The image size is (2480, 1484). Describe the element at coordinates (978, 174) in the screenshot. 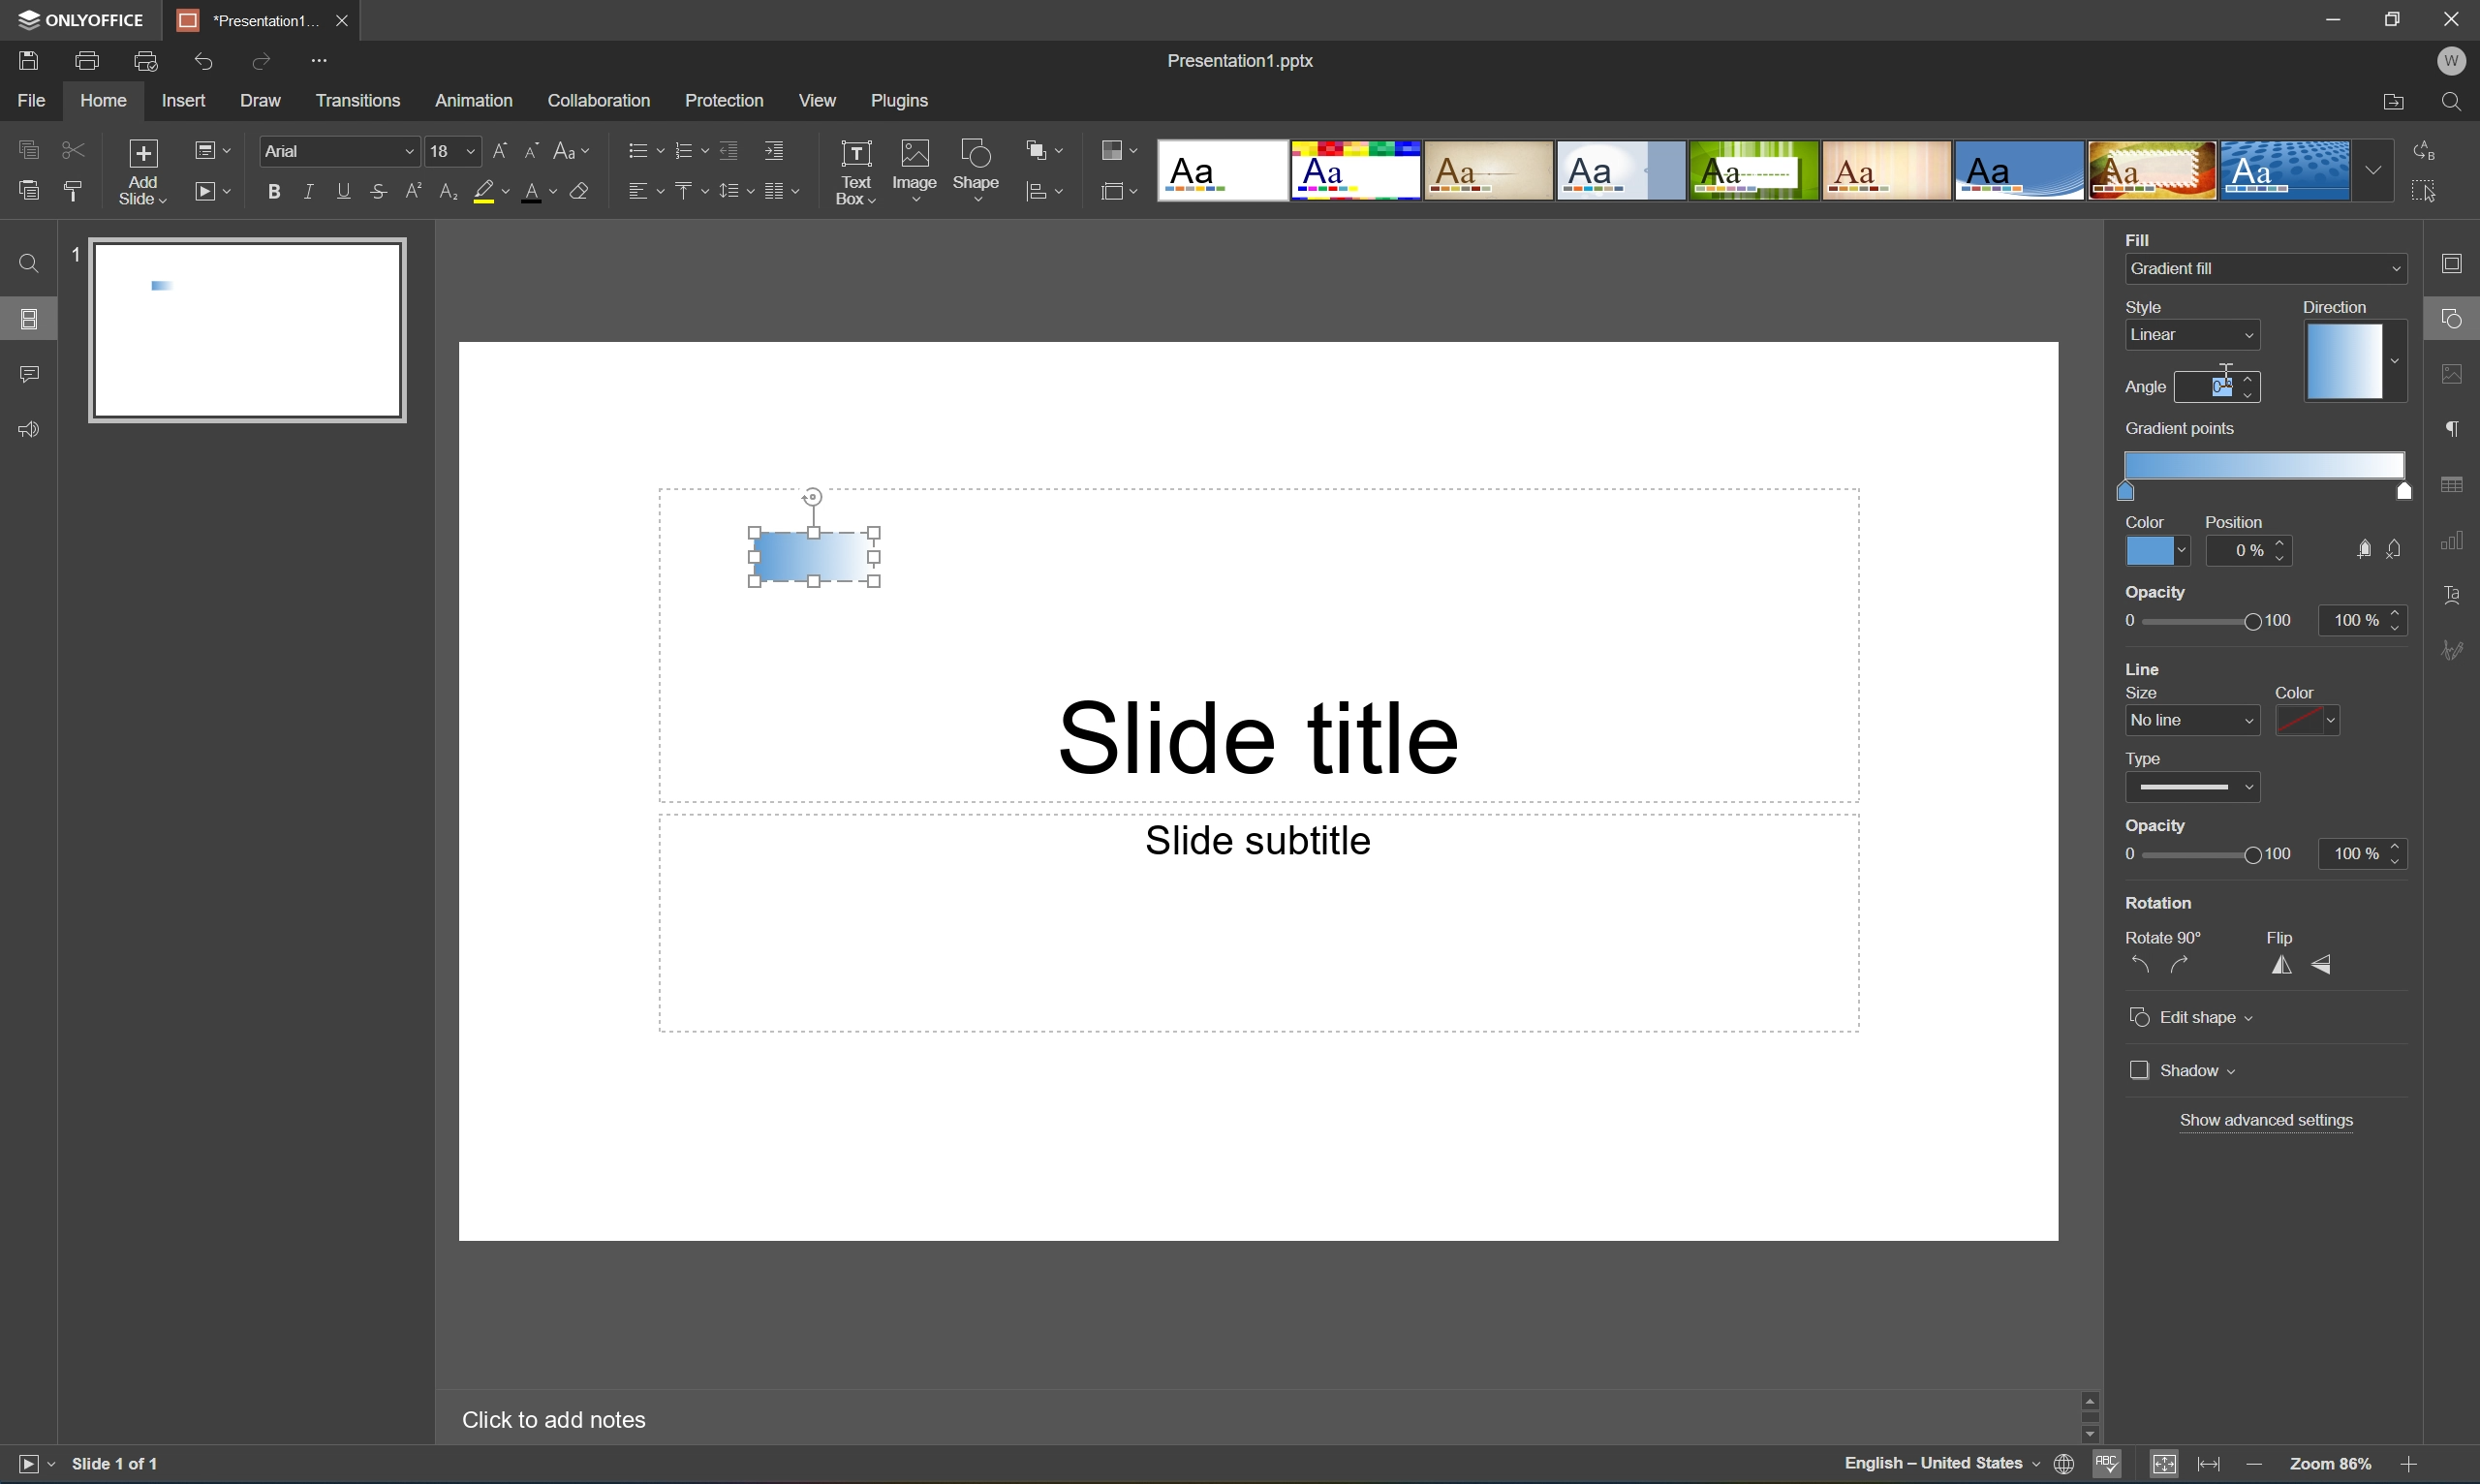

I see `Shape` at that location.